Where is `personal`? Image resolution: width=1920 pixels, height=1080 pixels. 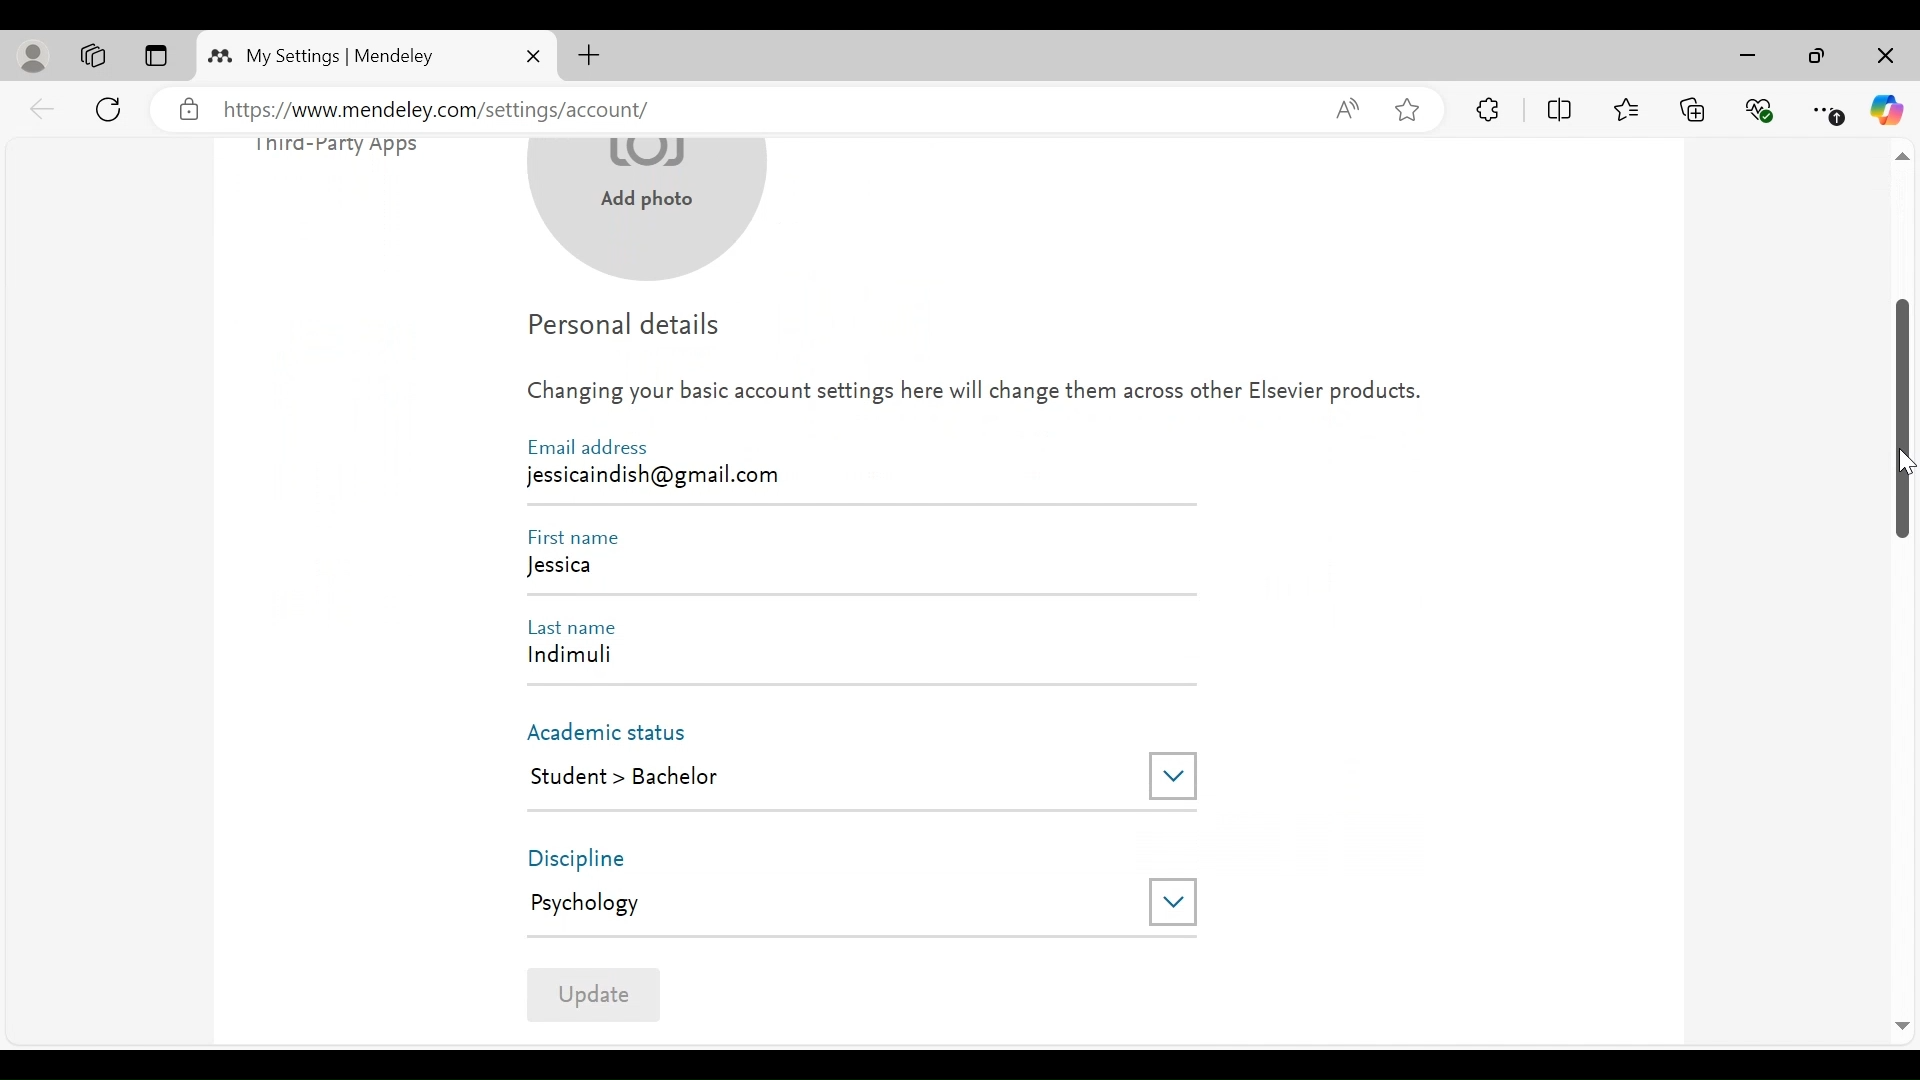 personal is located at coordinates (35, 57).